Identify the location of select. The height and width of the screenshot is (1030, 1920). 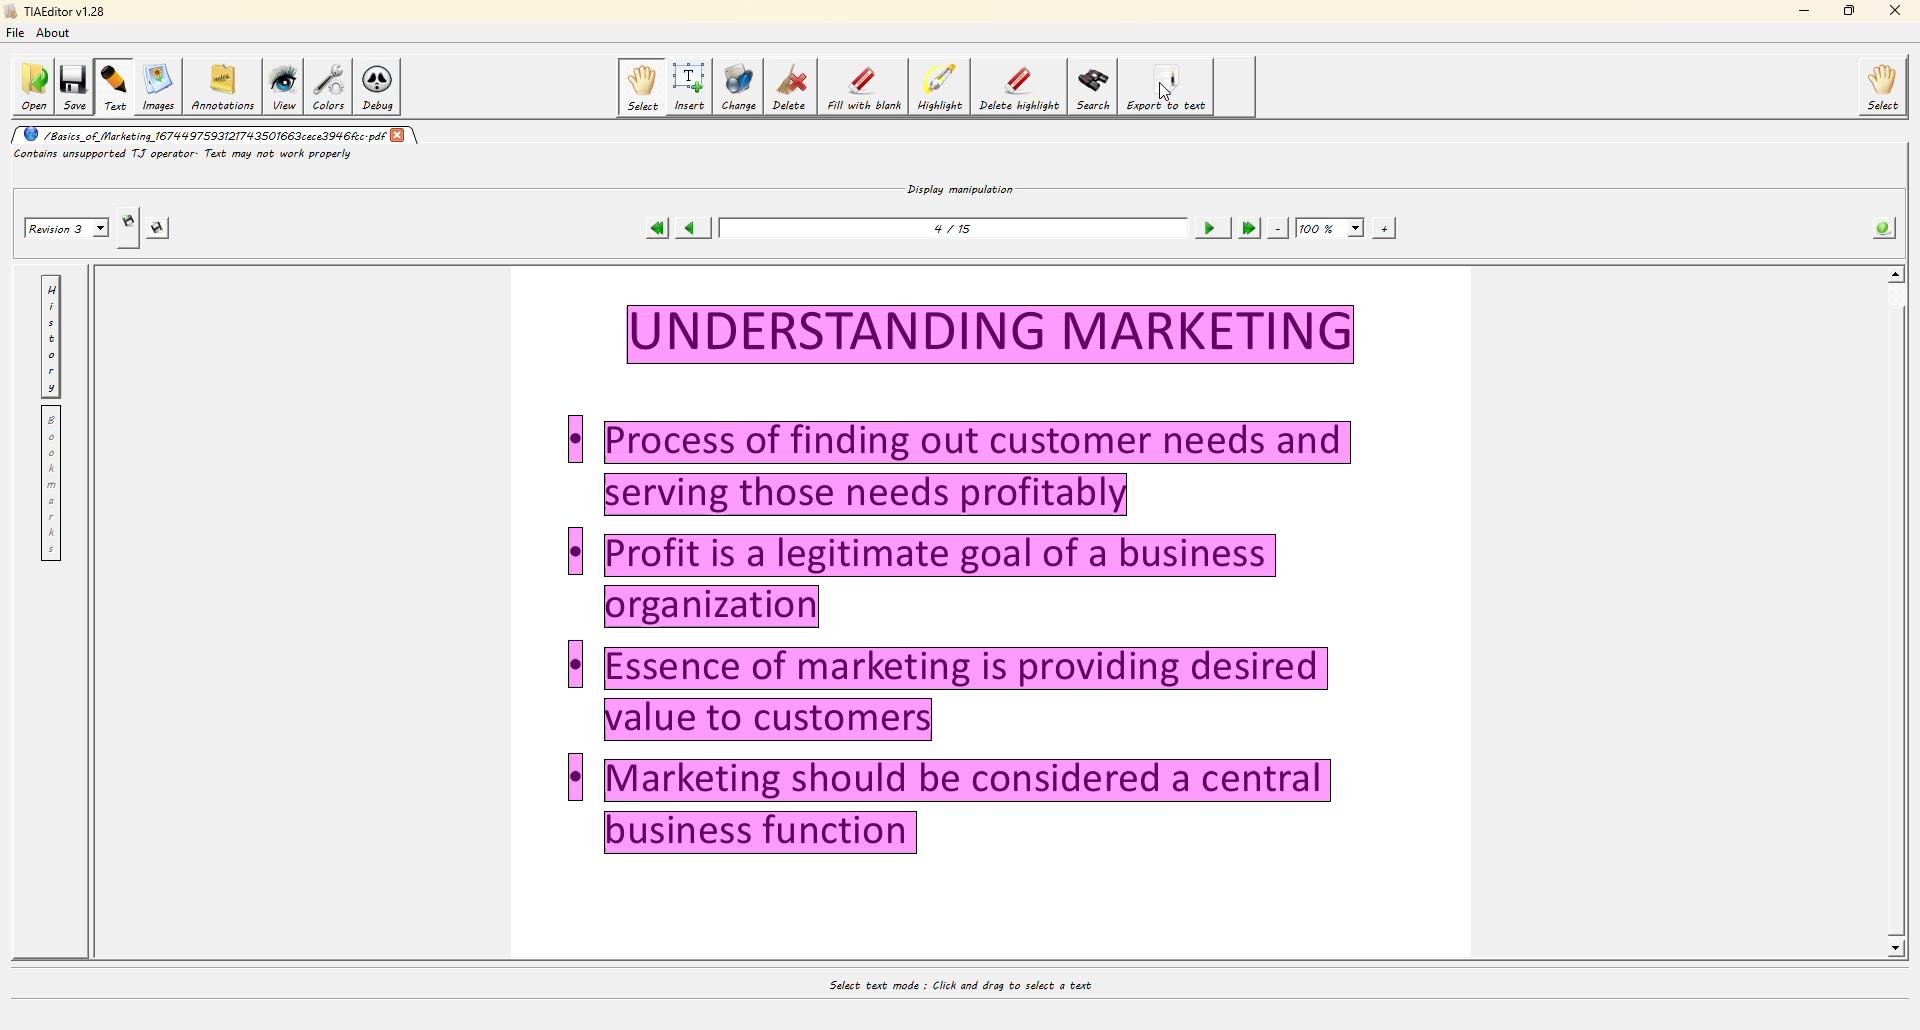
(1882, 87).